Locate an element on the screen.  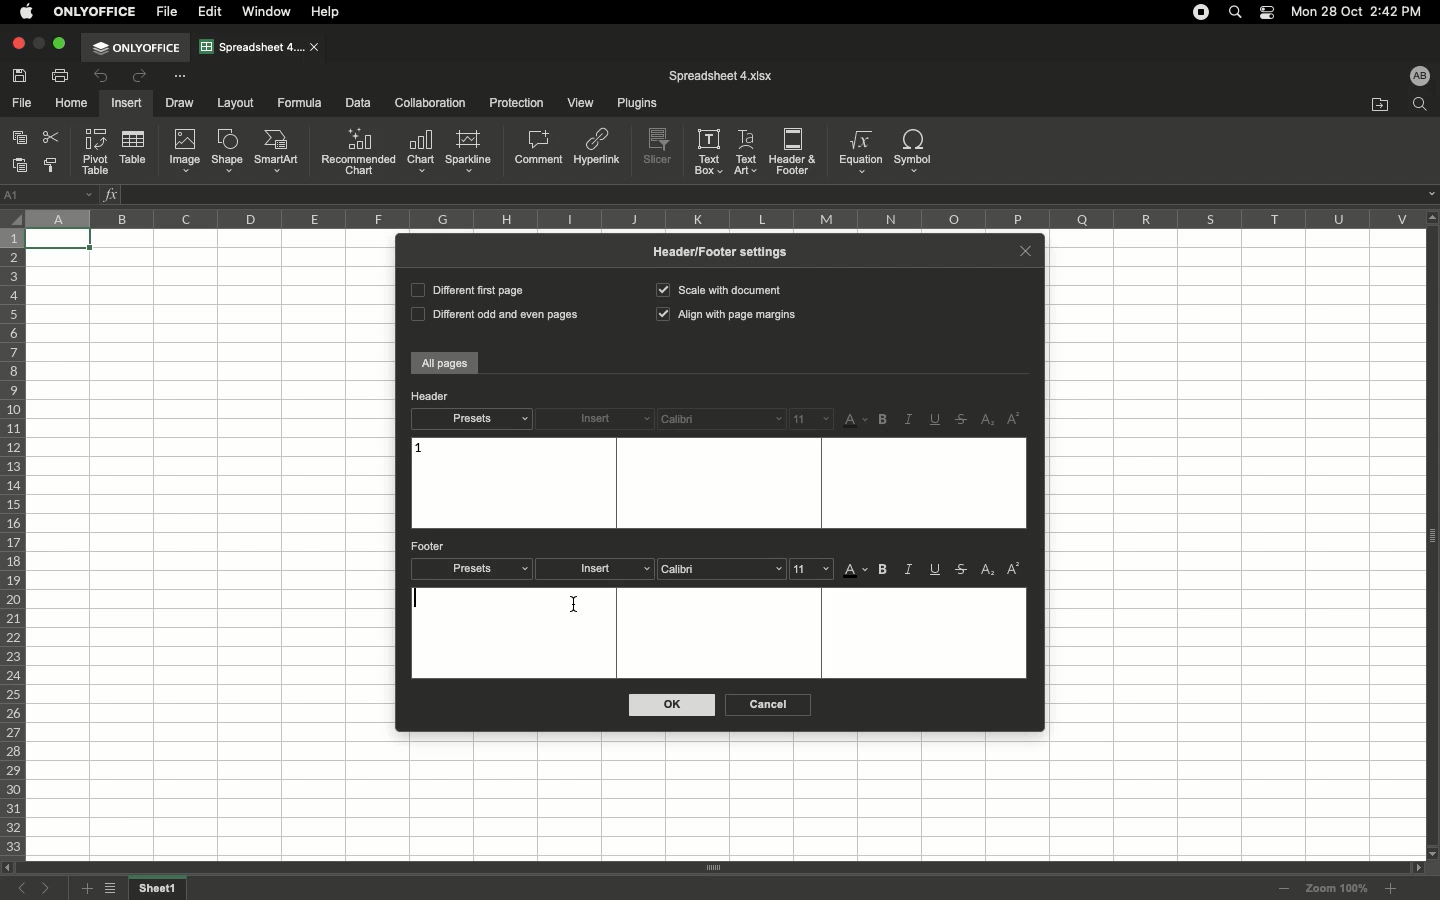
Header is located at coordinates (430, 396).